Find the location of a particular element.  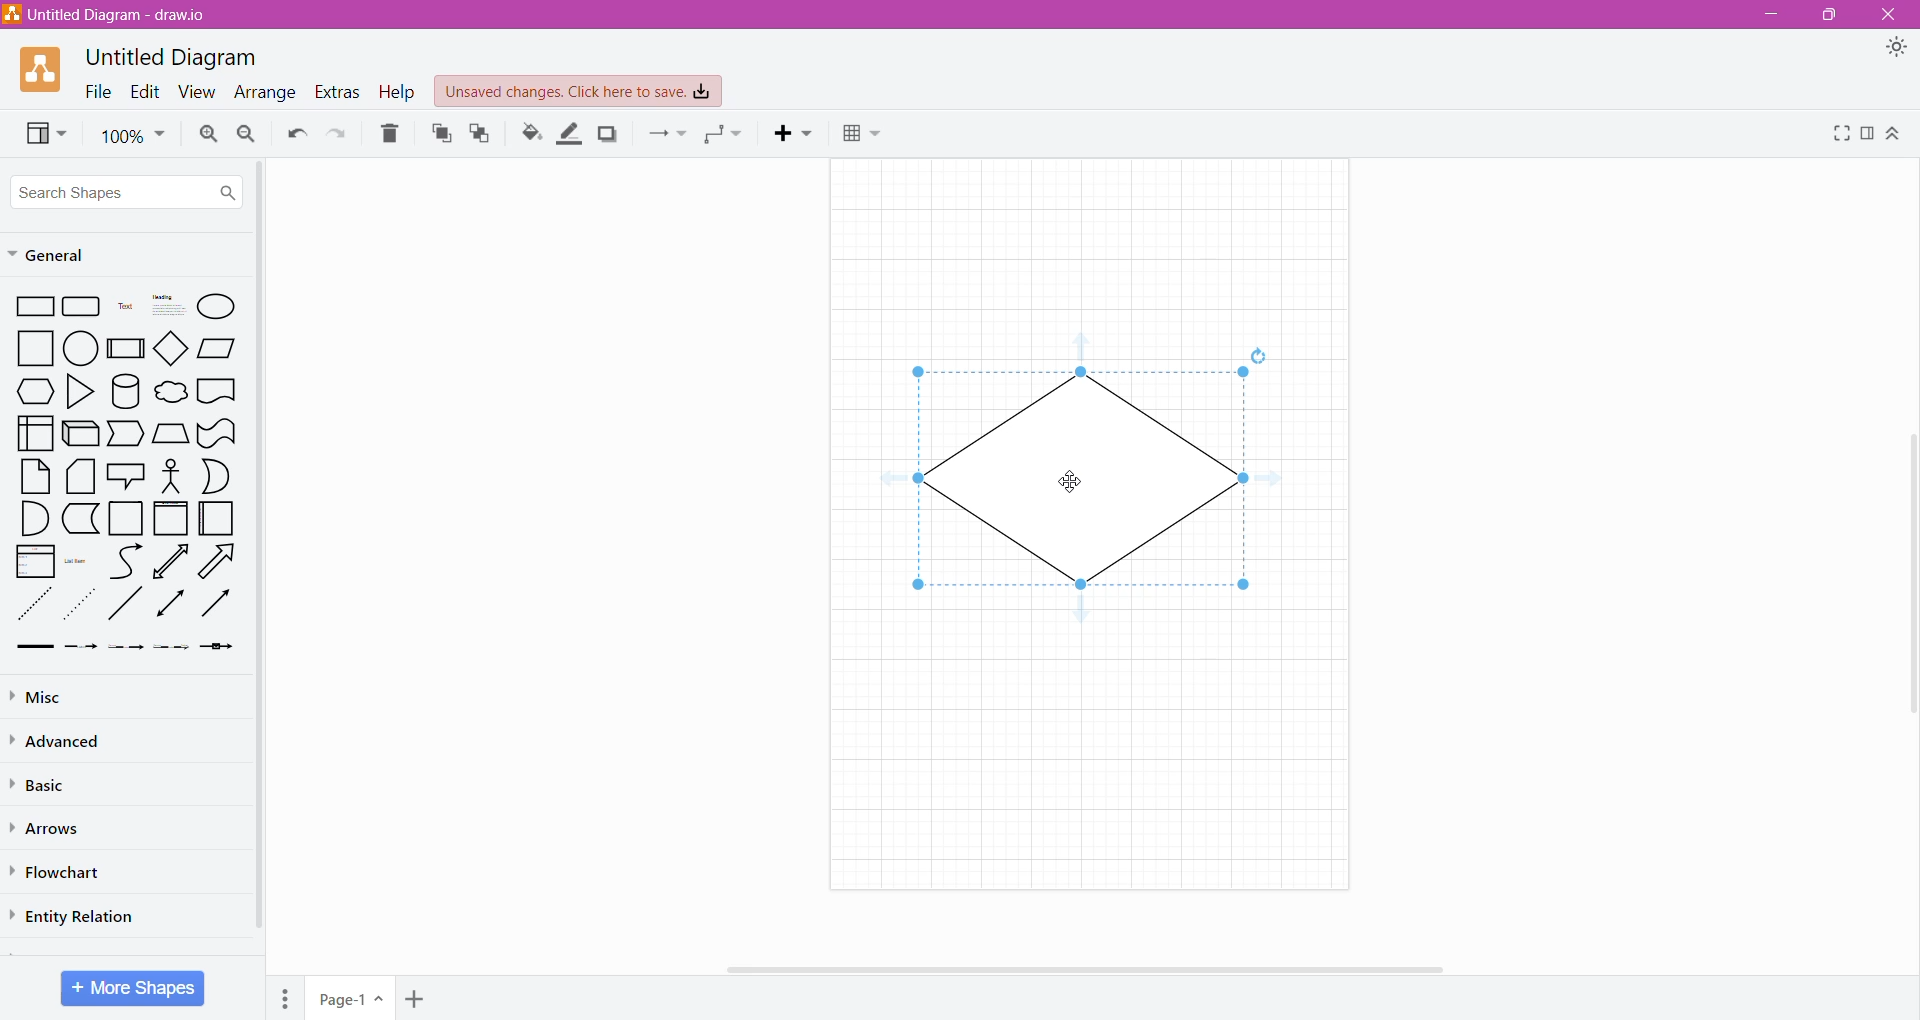

Undo is located at coordinates (297, 134).